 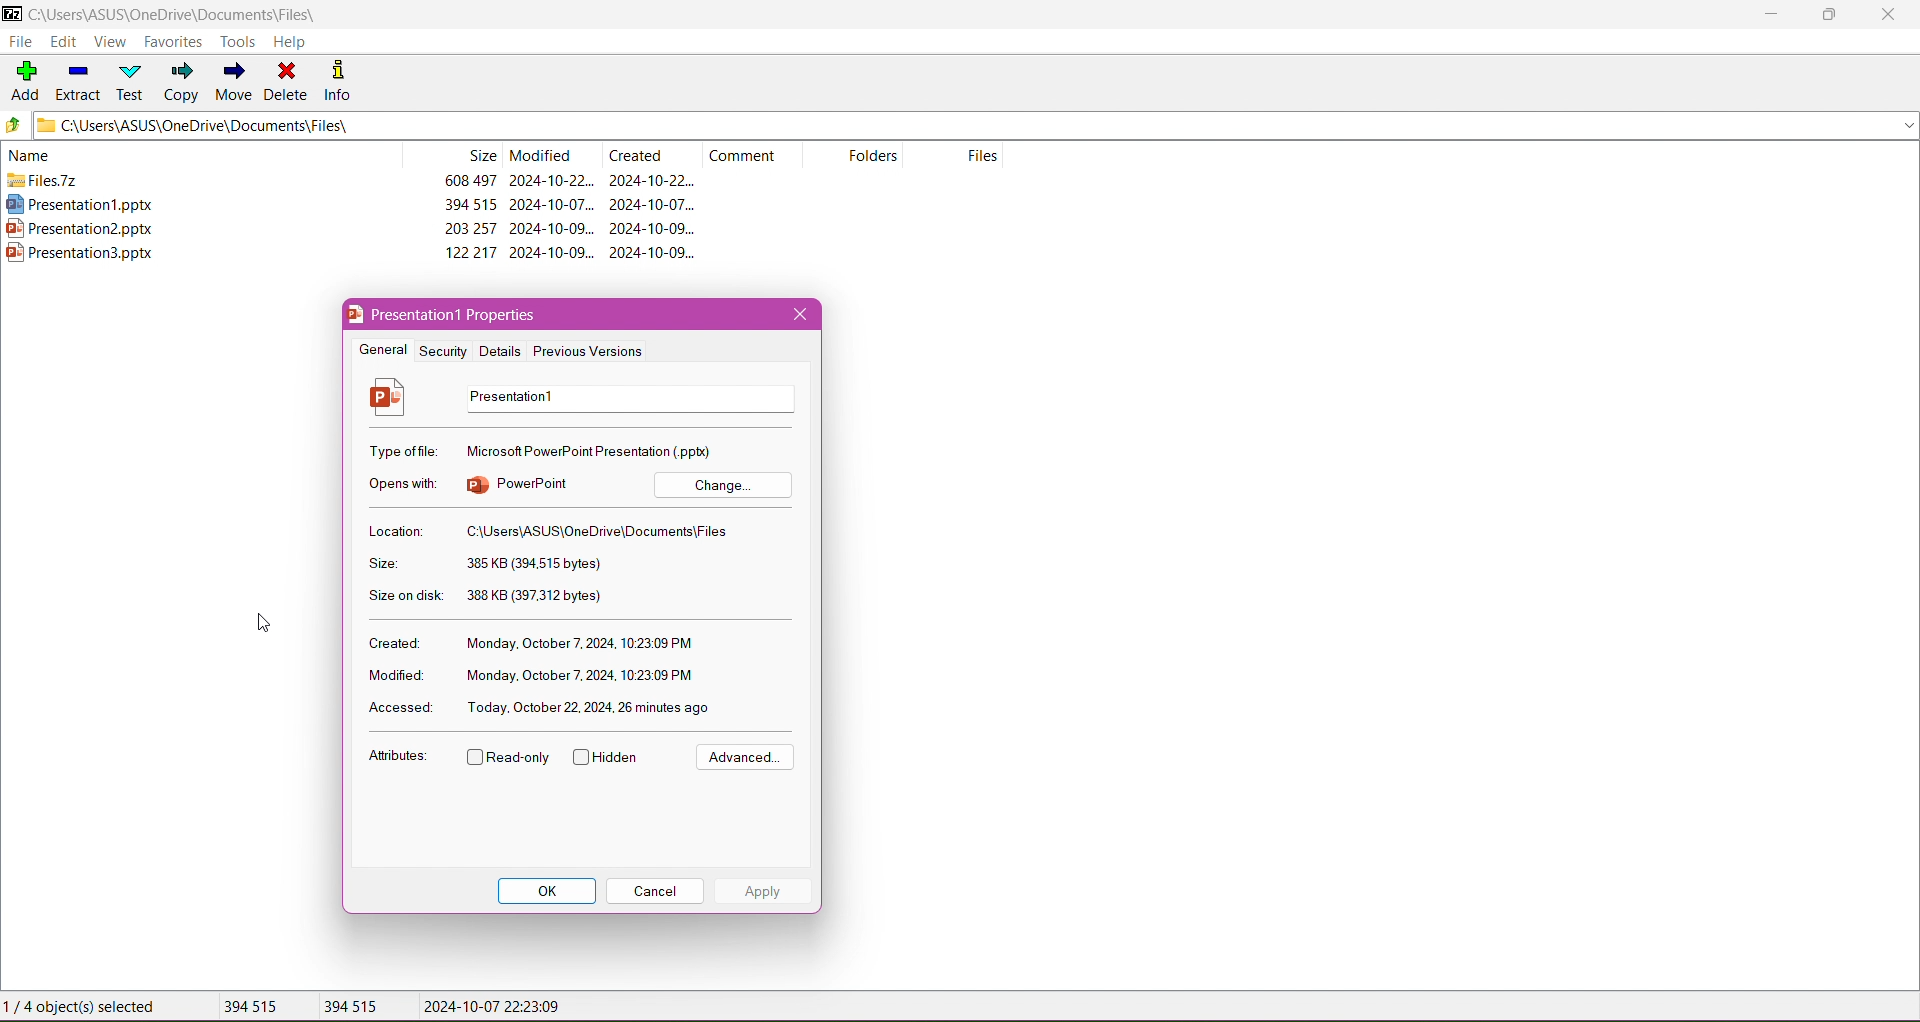 I want to click on size, so click(x=480, y=155).